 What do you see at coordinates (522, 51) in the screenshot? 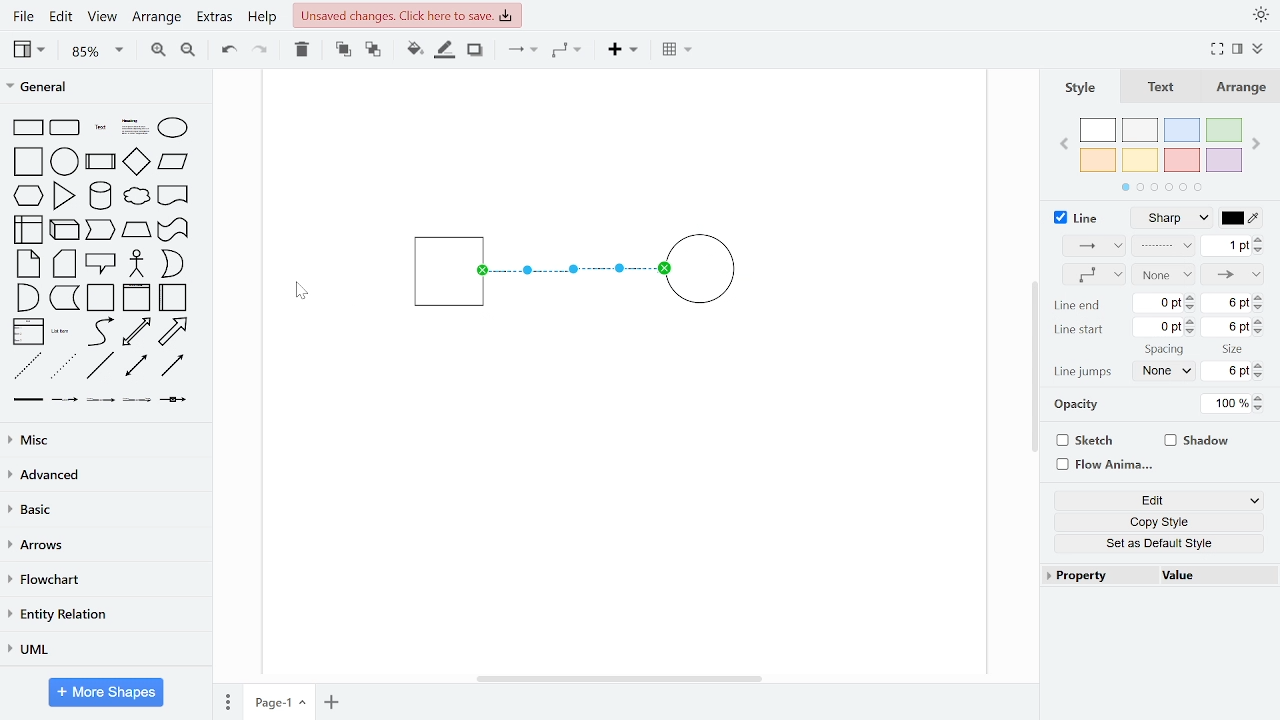
I see `connector` at bounding box center [522, 51].